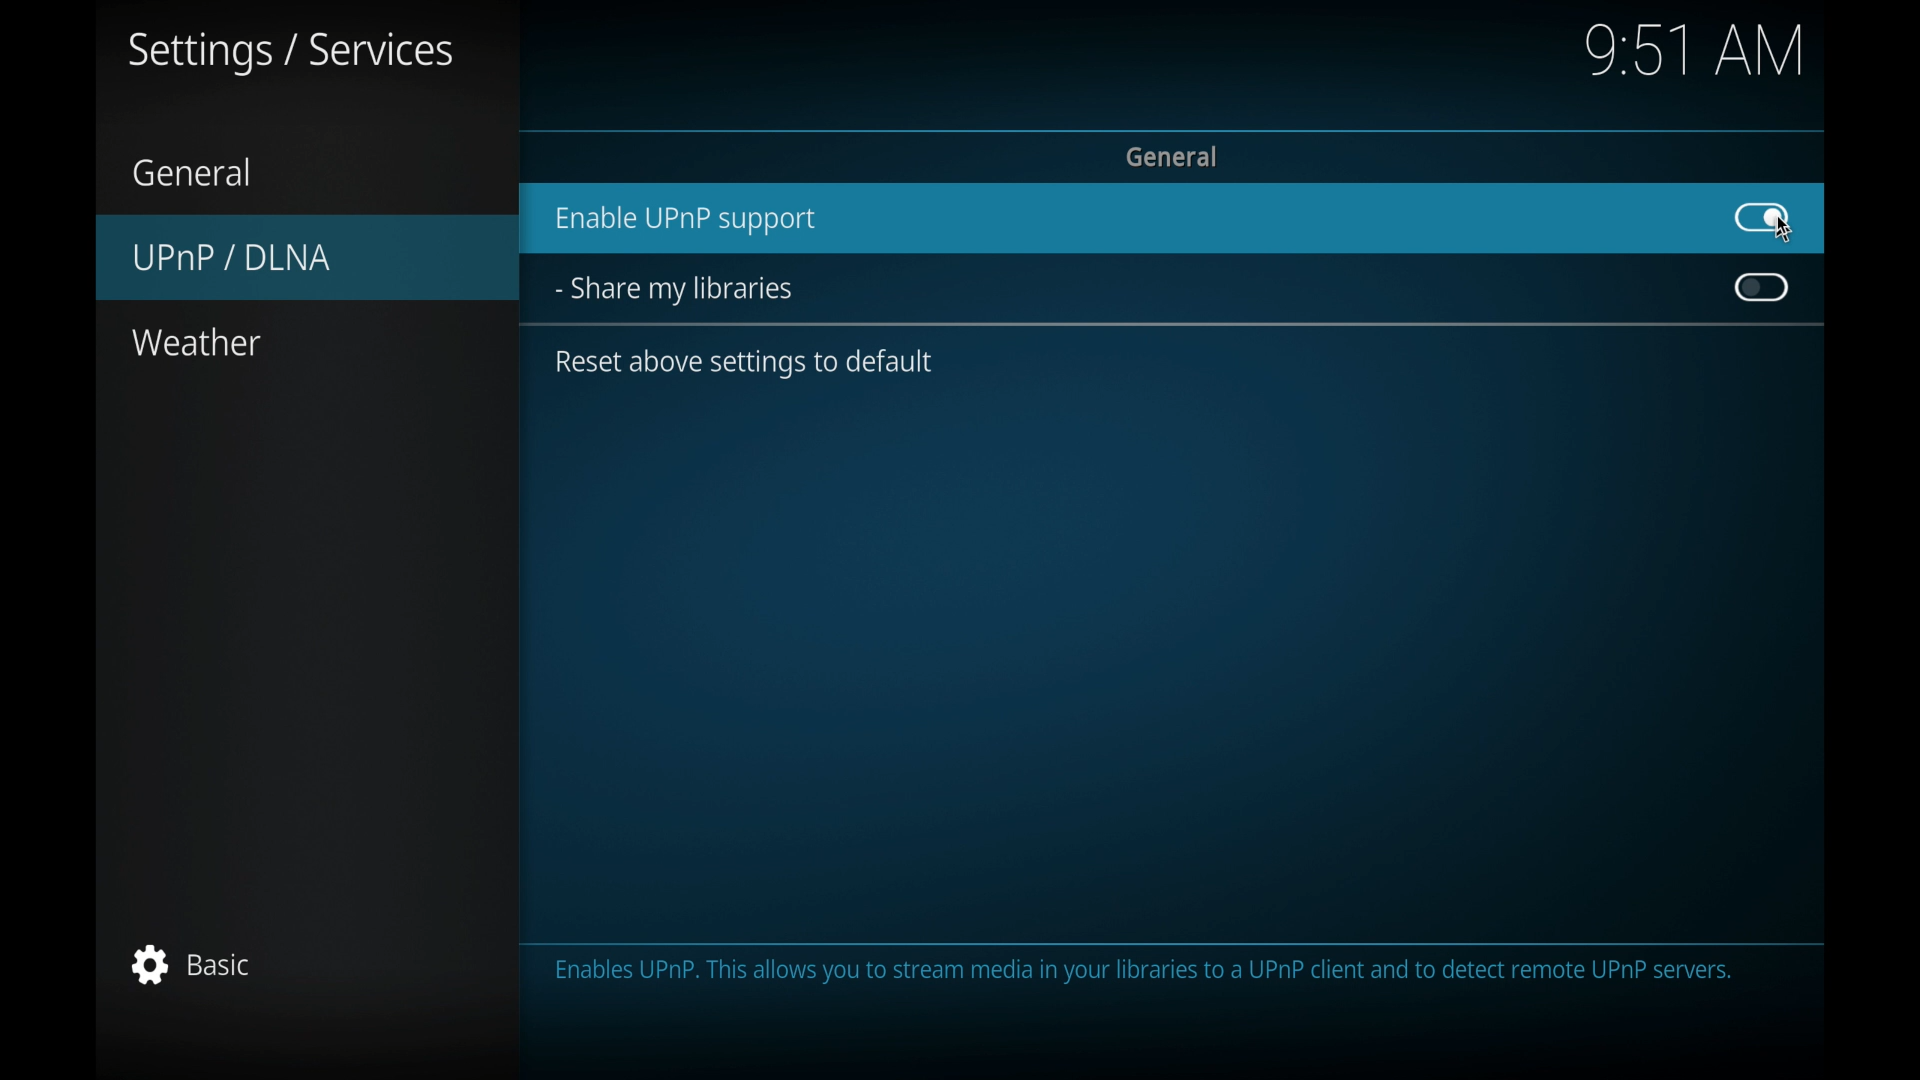  I want to click on share my libraries, so click(673, 291).